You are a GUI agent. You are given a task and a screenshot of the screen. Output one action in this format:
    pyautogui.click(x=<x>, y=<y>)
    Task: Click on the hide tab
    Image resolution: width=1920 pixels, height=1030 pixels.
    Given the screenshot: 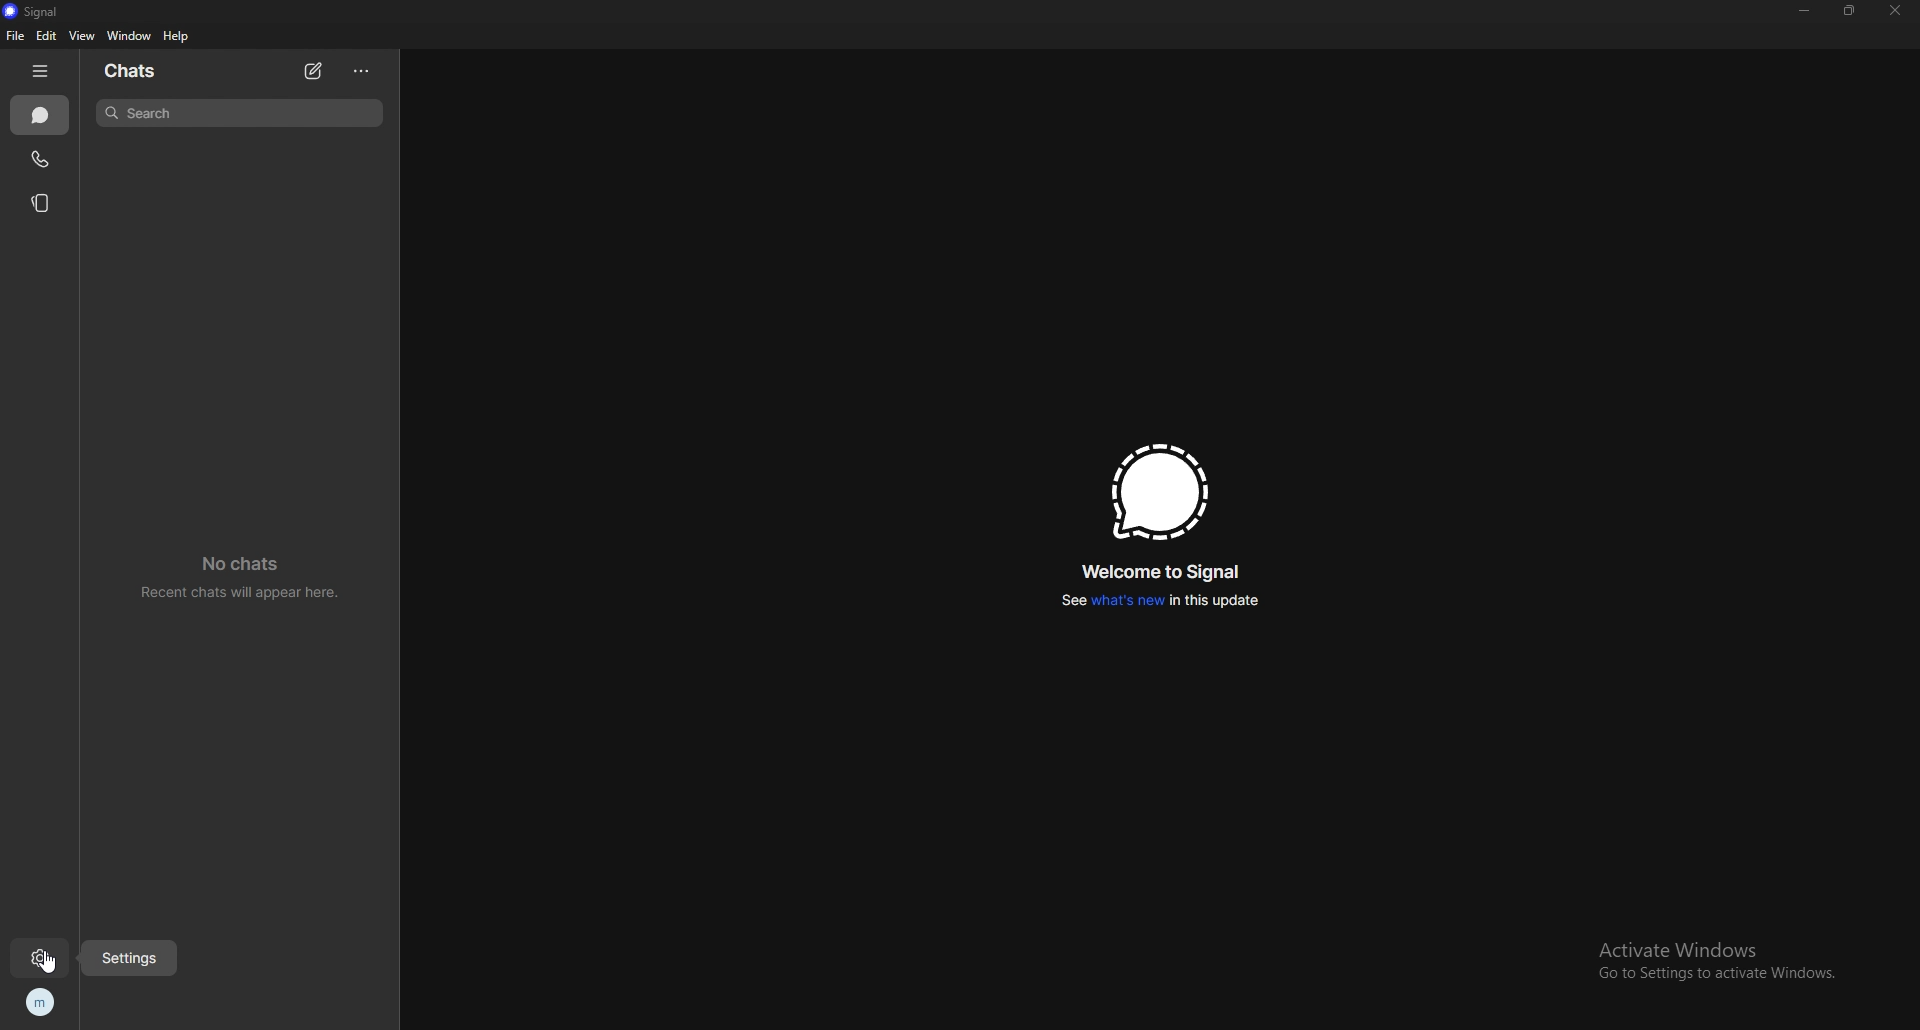 What is the action you would take?
    pyautogui.click(x=43, y=70)
    